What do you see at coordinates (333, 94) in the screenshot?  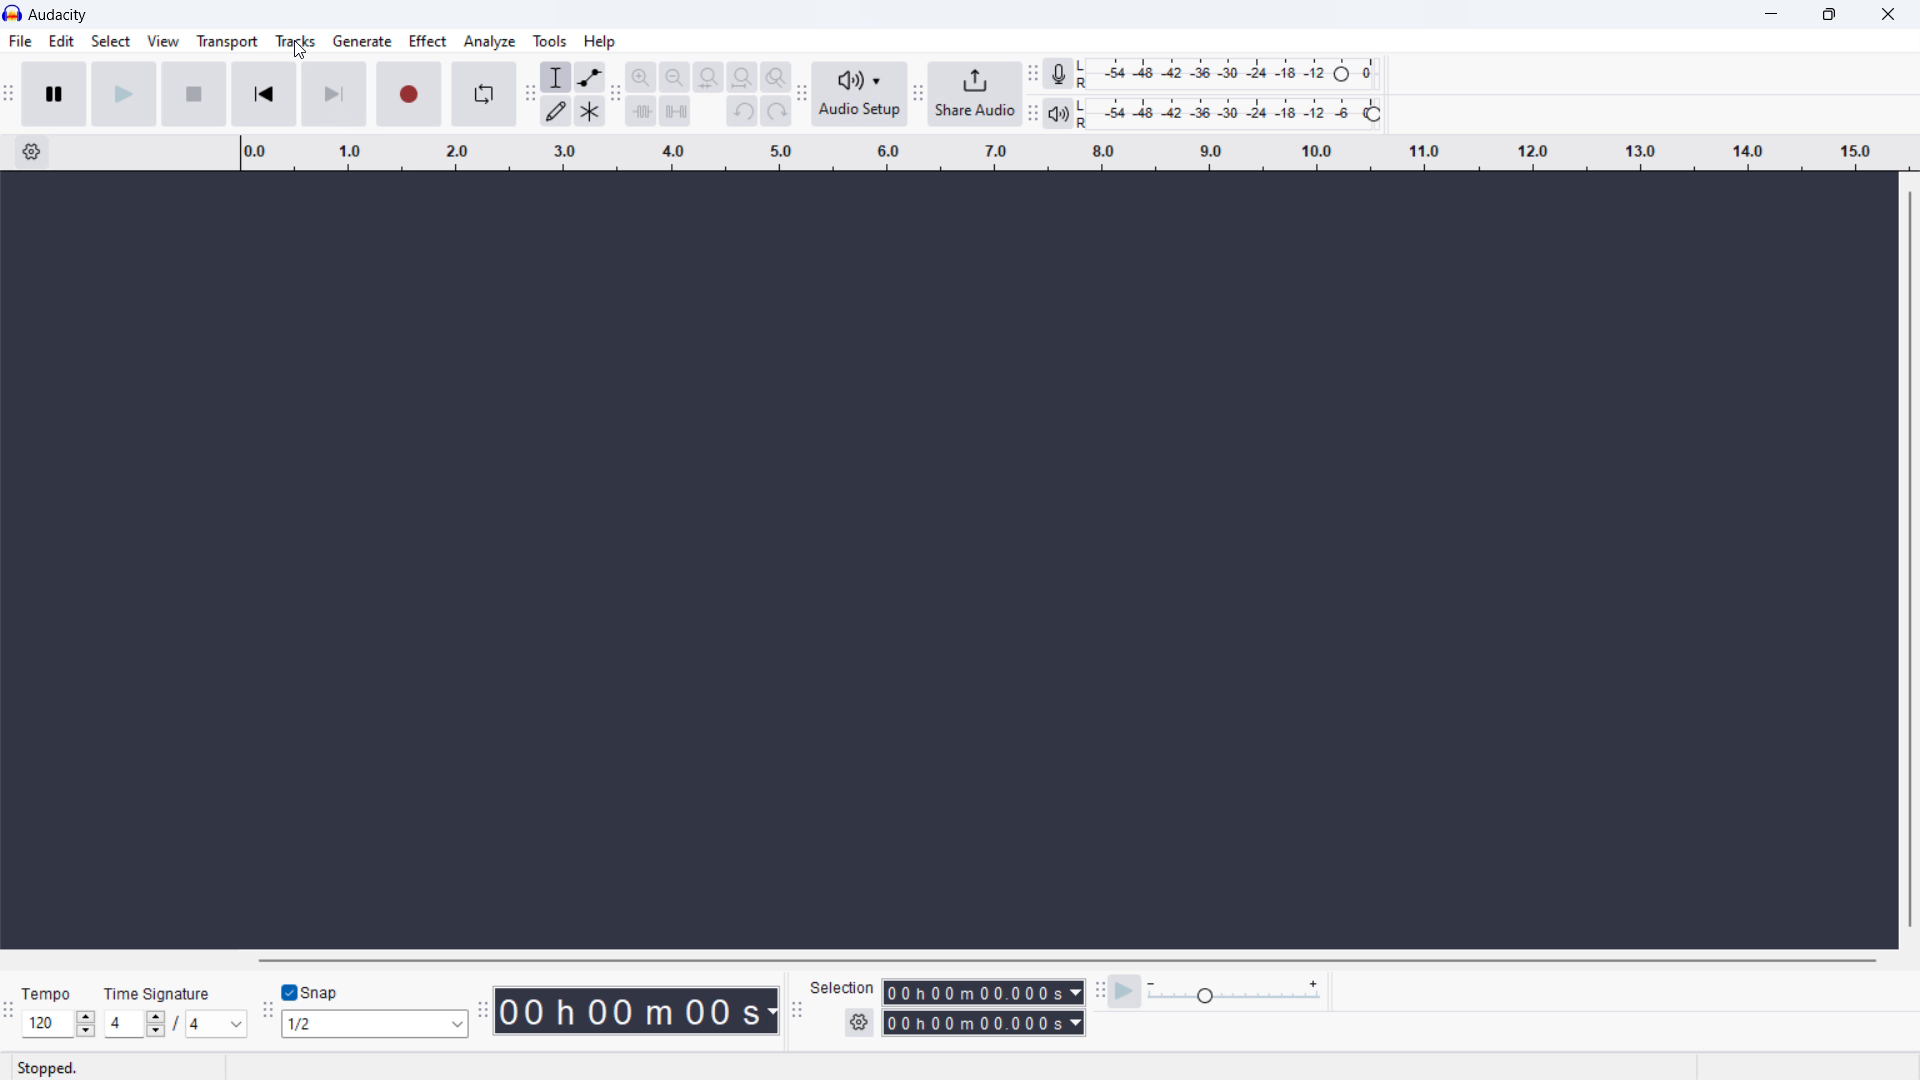 I see `skip to end` at bounding box center [333, 94].